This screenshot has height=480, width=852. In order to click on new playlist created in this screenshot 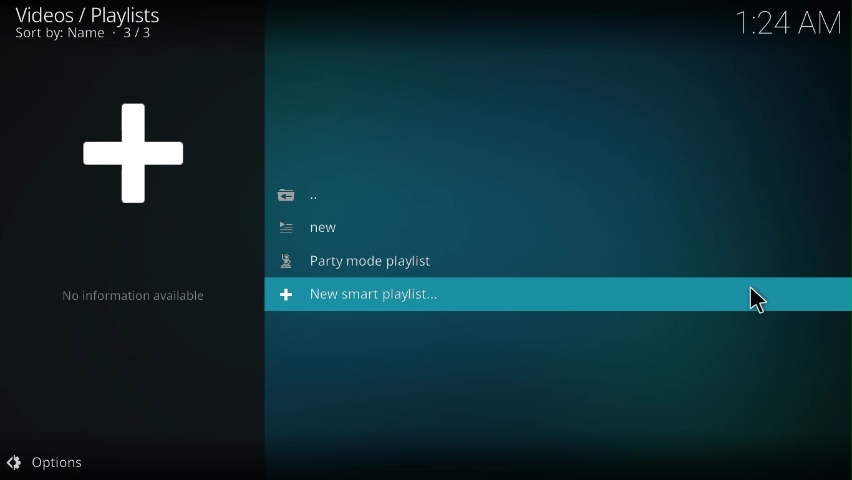, I will do `click(312, 227)`.